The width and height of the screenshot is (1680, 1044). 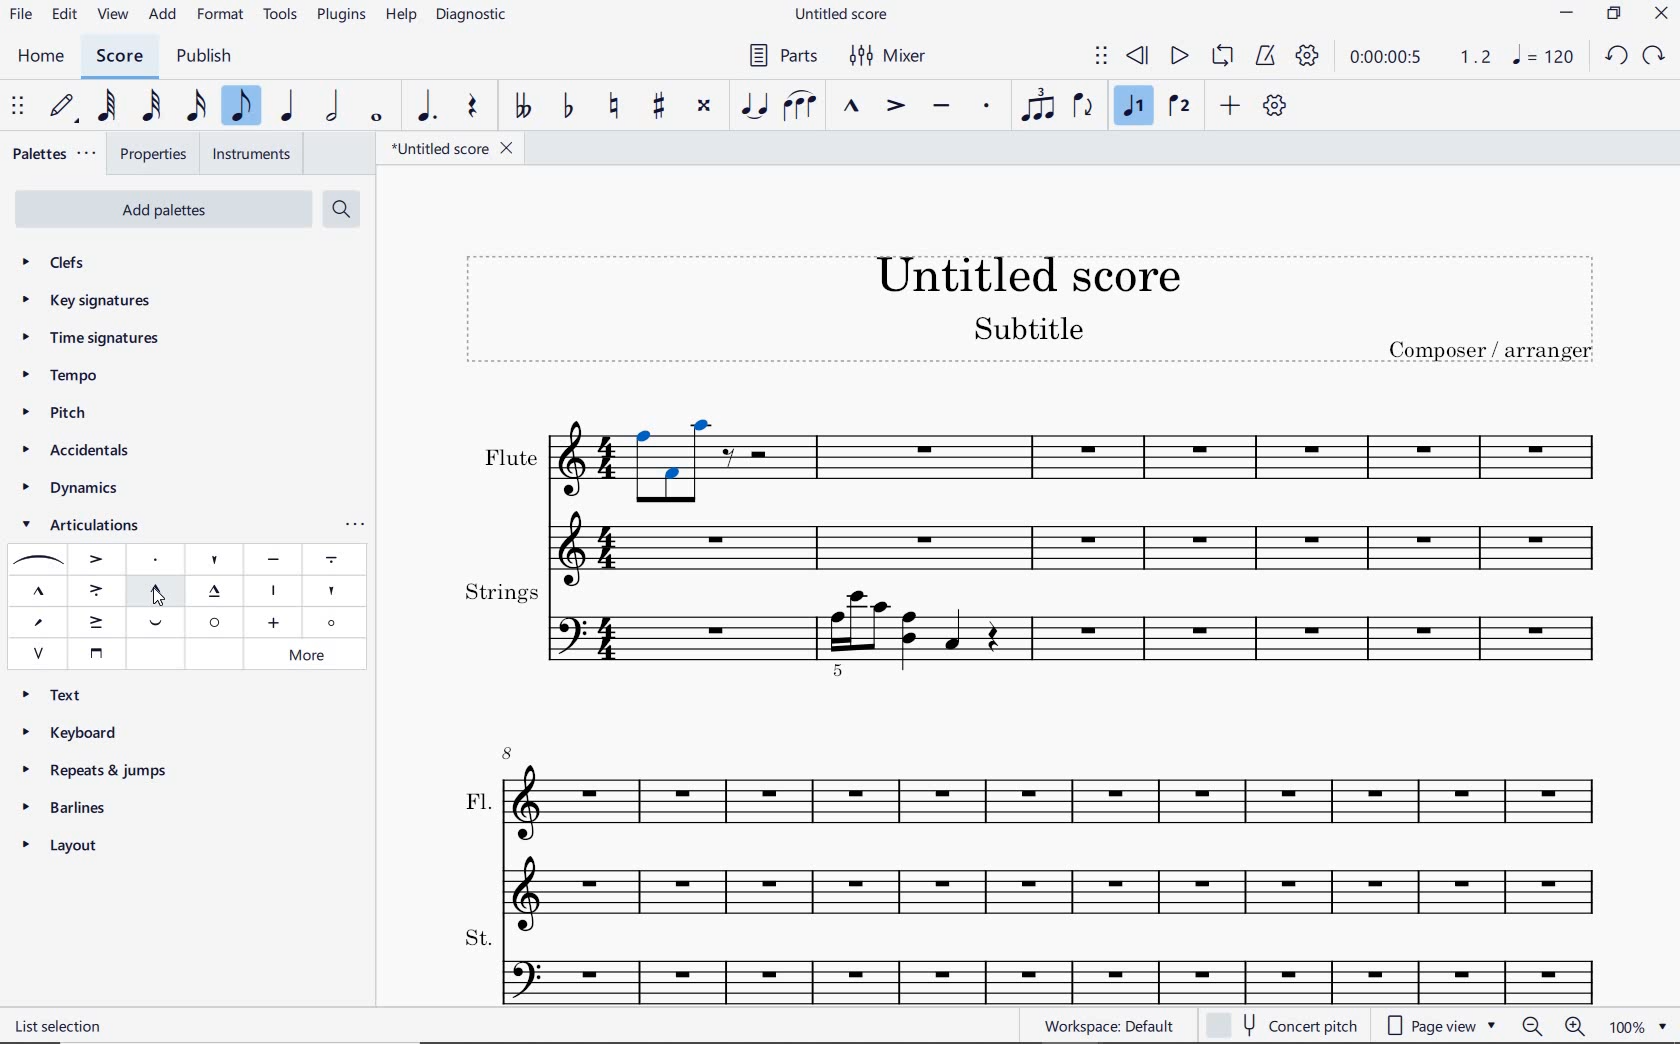 What do you see at coordinates (1566, 13) in the screenshot?
I see `minimize` at bounding box center [1566, 13].